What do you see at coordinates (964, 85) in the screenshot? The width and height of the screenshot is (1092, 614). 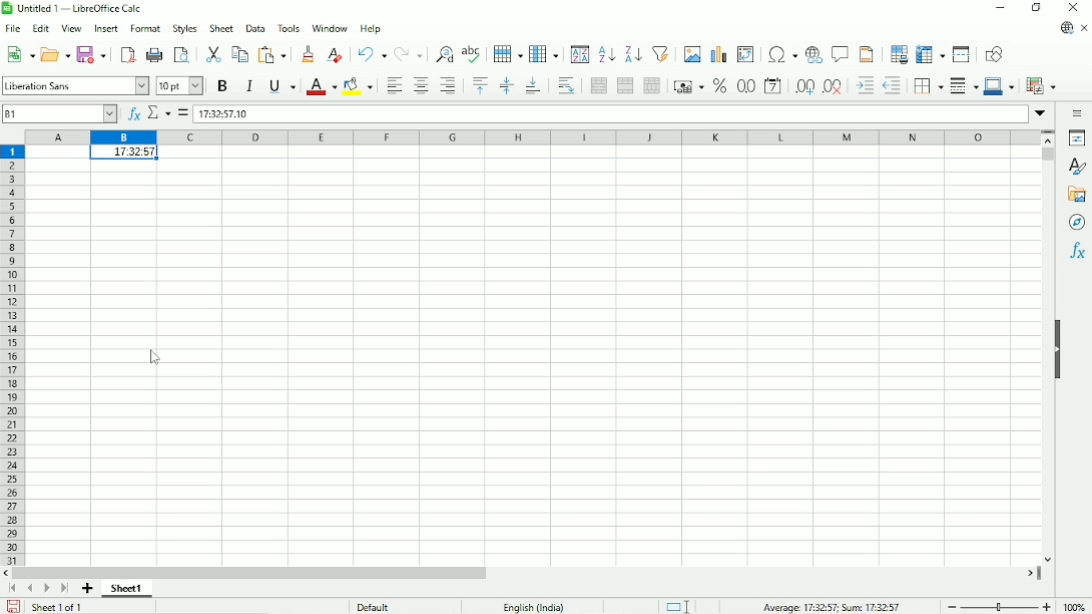 I see `Border style` at bounding box center [964, 85].